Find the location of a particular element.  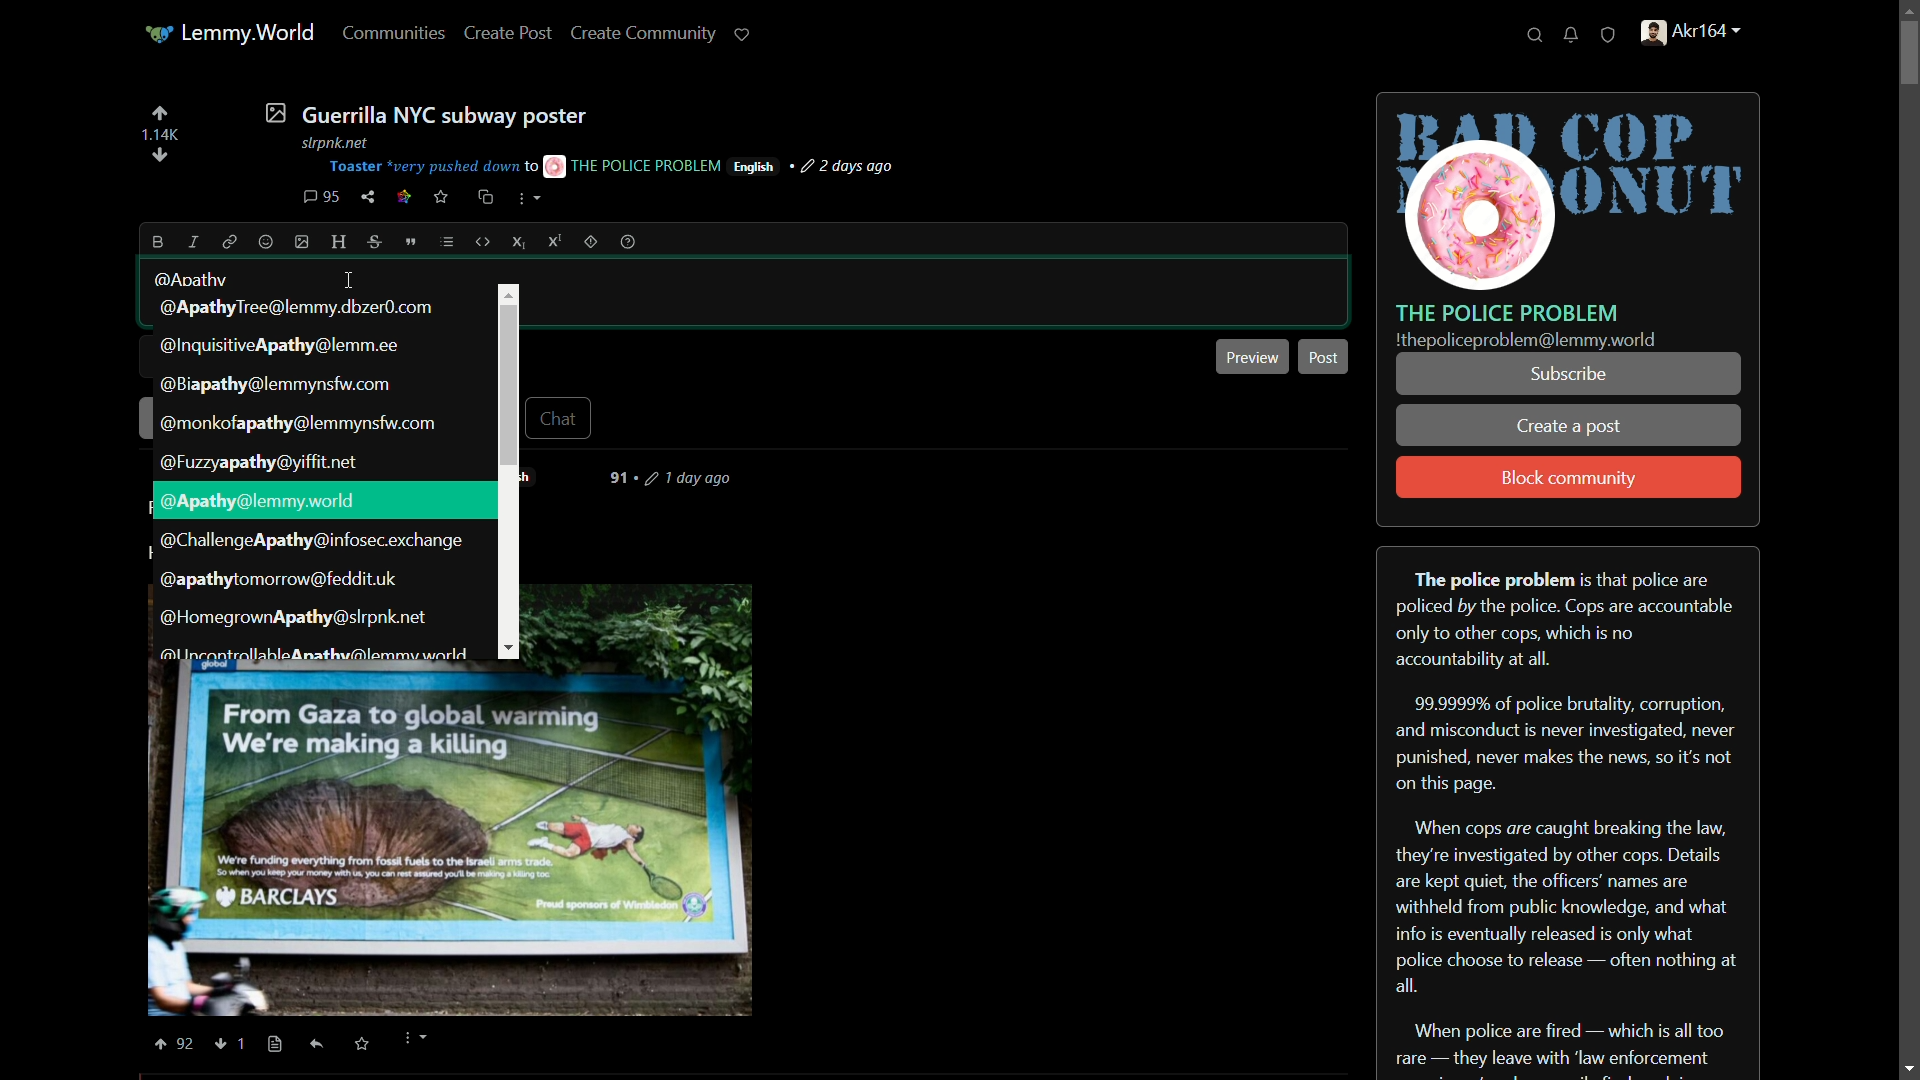

create community  is located at coordinates (648, 32).